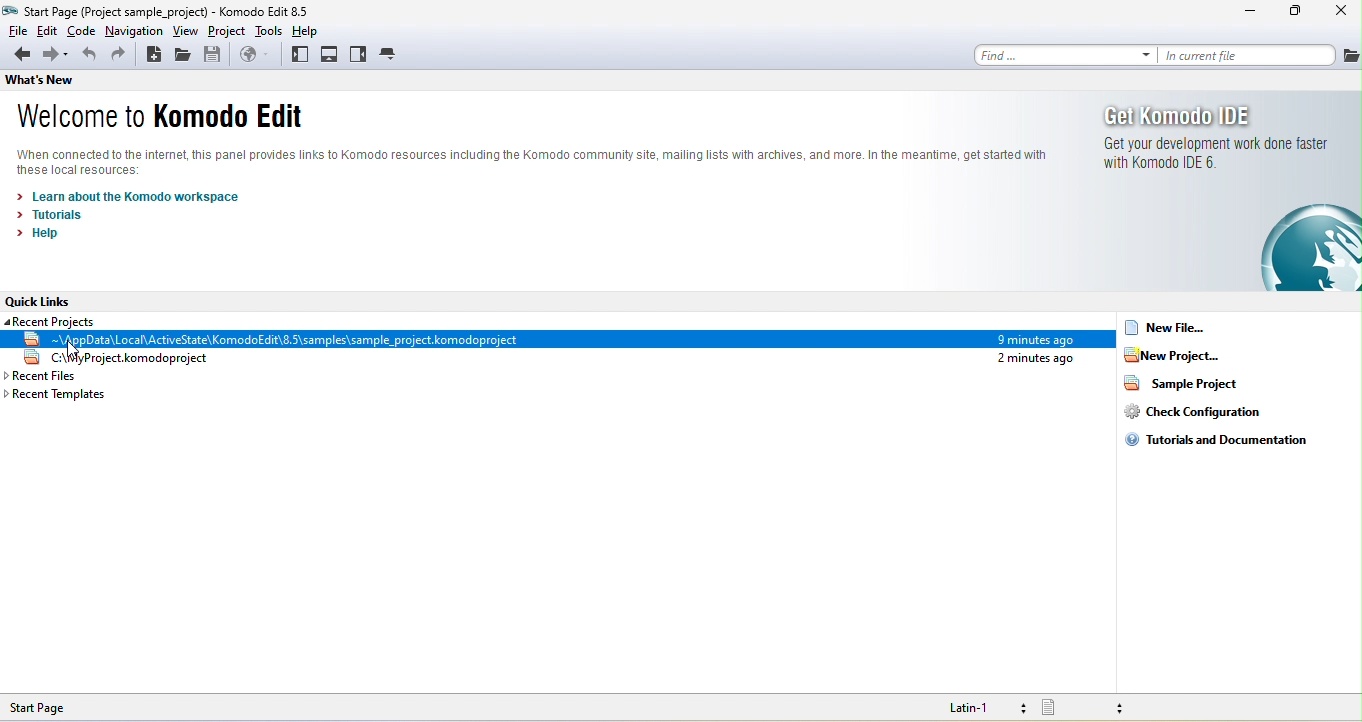 The height and width of the screenshot is (722, 1362). Describe the element at coordinates (1174, 329) in the screenshot. I see `new file` at that location.